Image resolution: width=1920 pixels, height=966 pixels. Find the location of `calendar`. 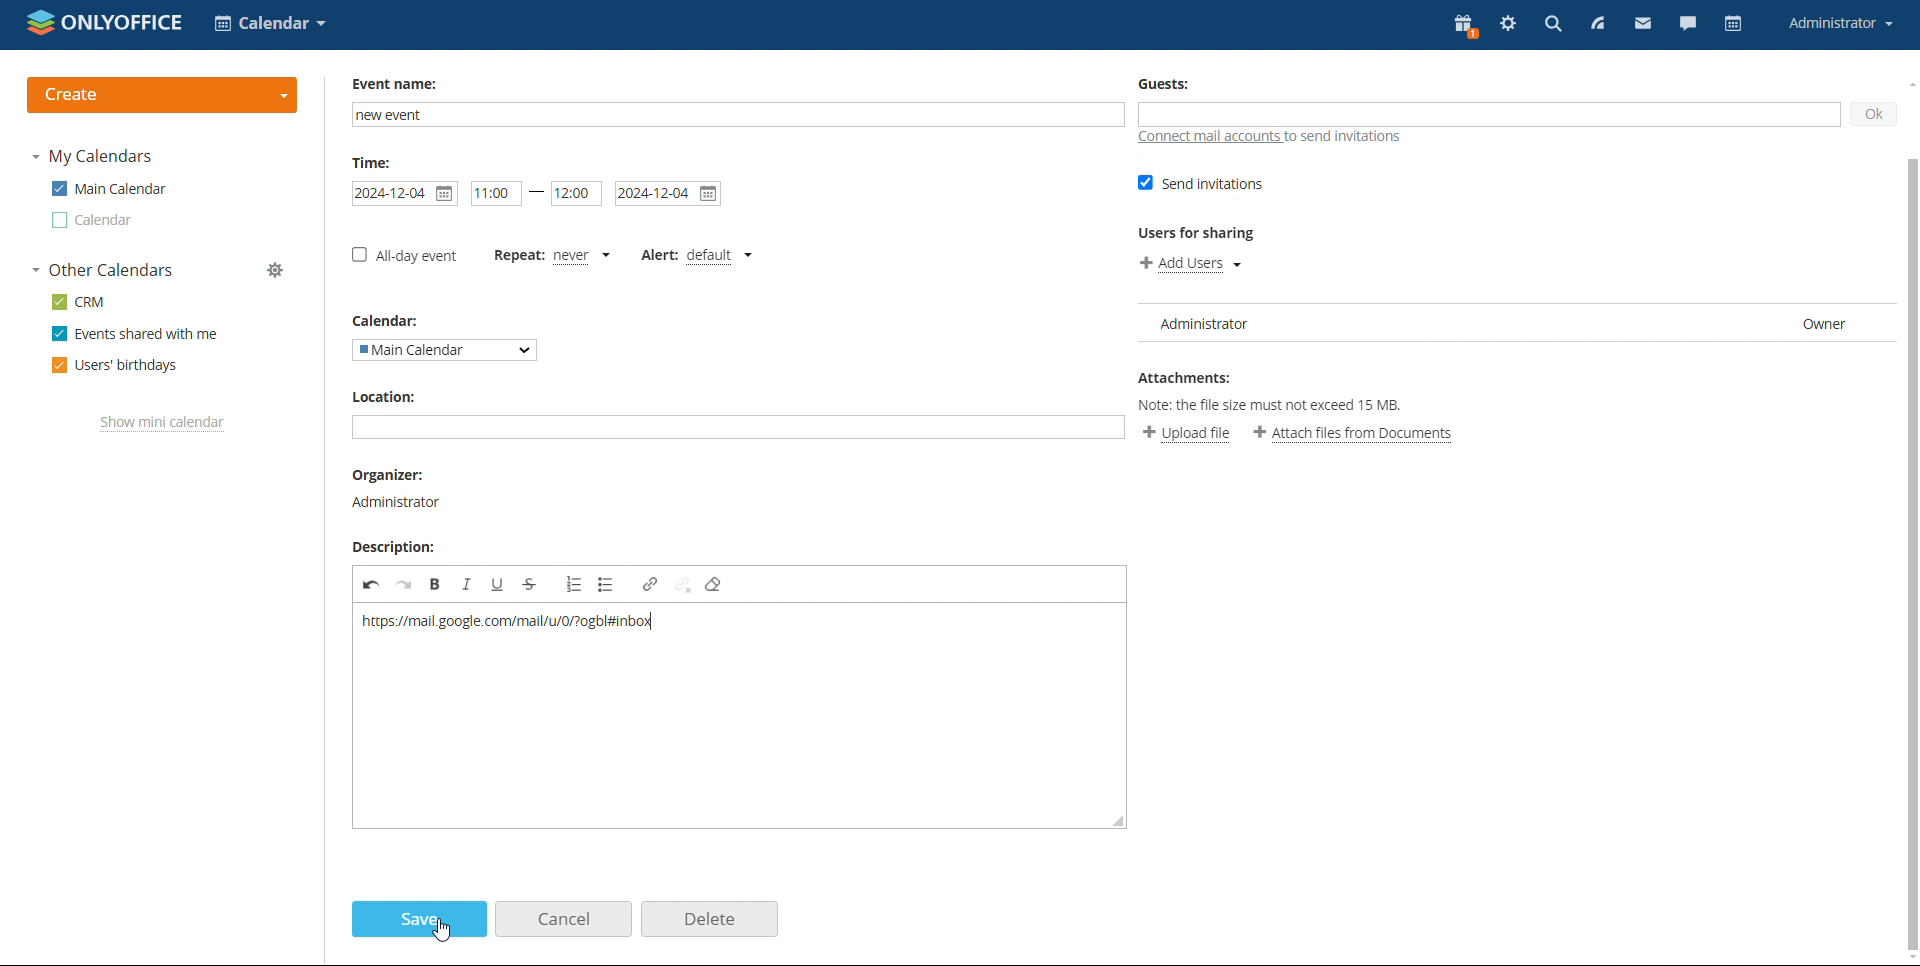

calendar is located at coordinates (91, 221).